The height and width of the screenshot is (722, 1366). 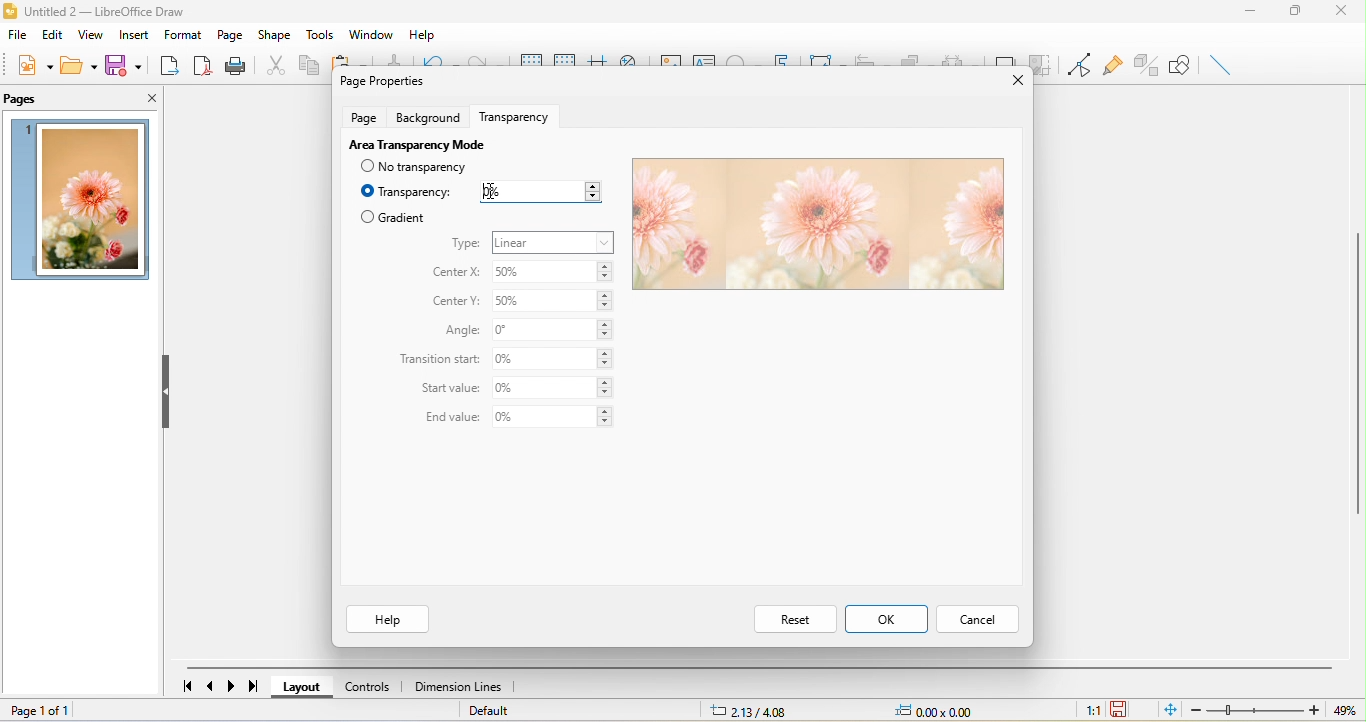 I want to click on toggle point edit mode, so click(x=1076, y=65).